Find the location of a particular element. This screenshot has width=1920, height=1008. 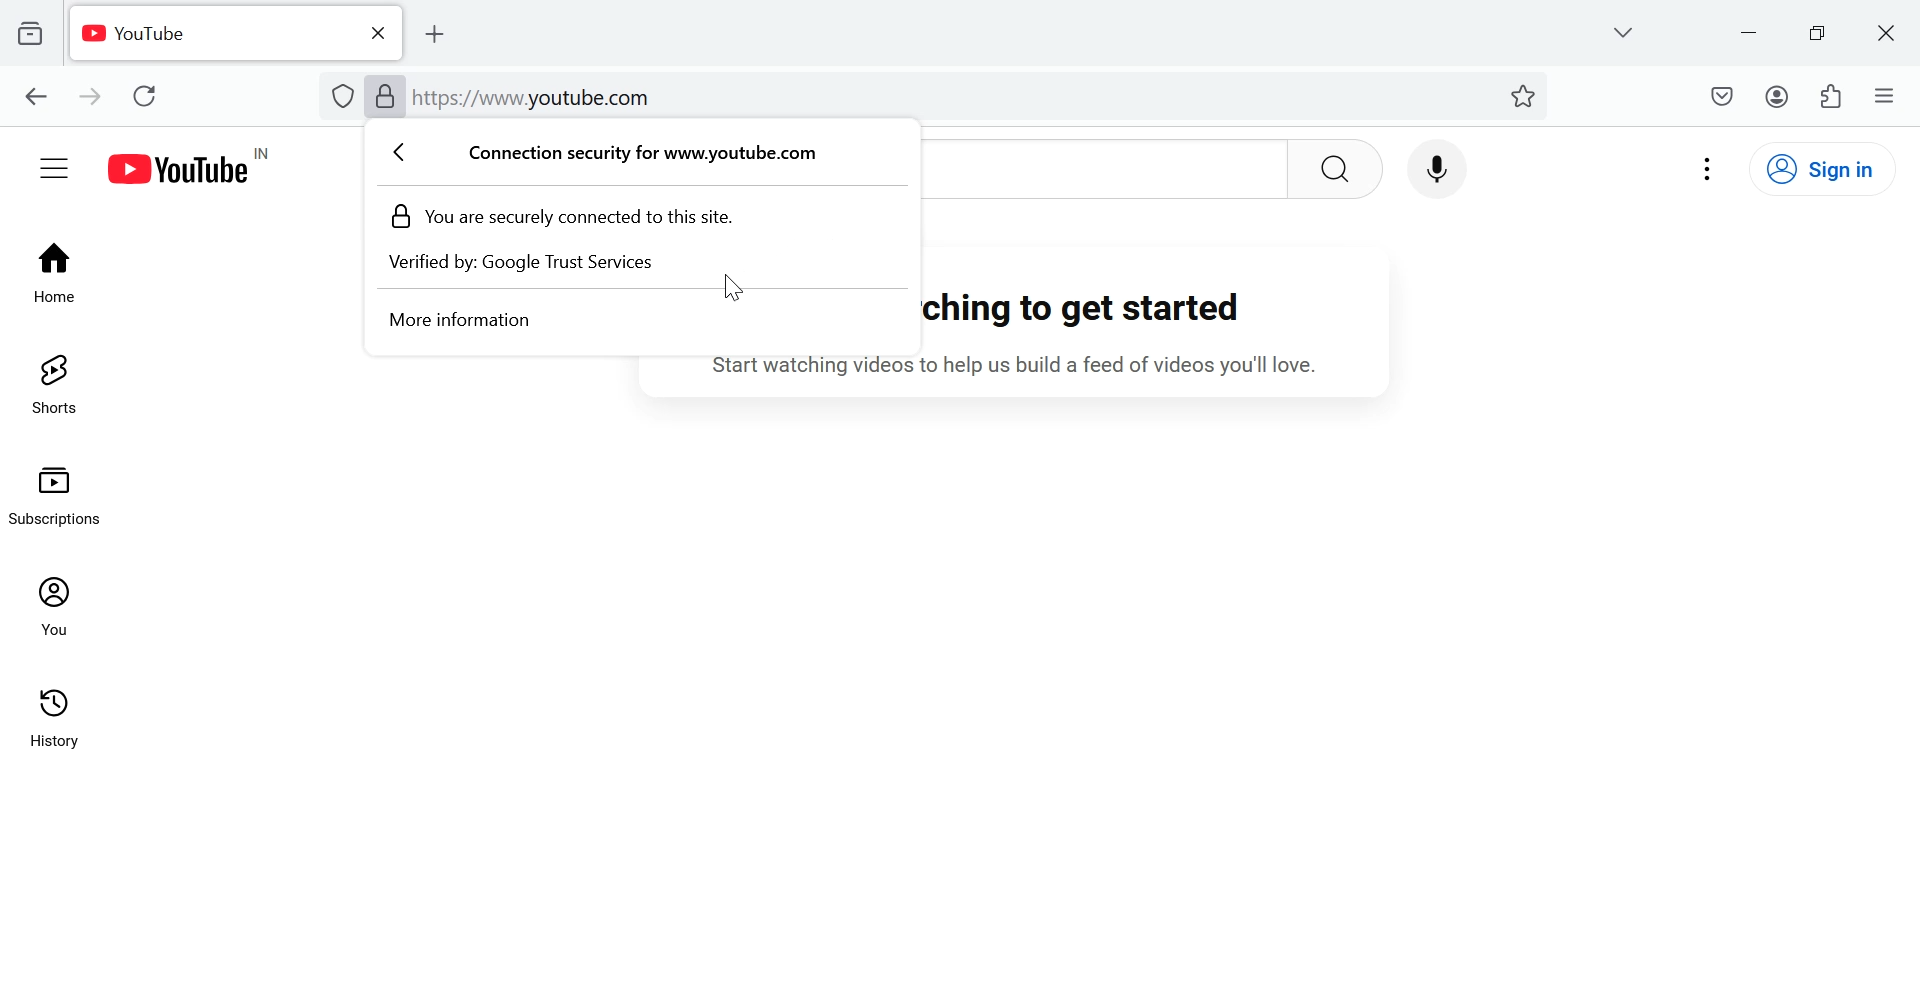

Search with your voice is located at coordinates (1434, 165).